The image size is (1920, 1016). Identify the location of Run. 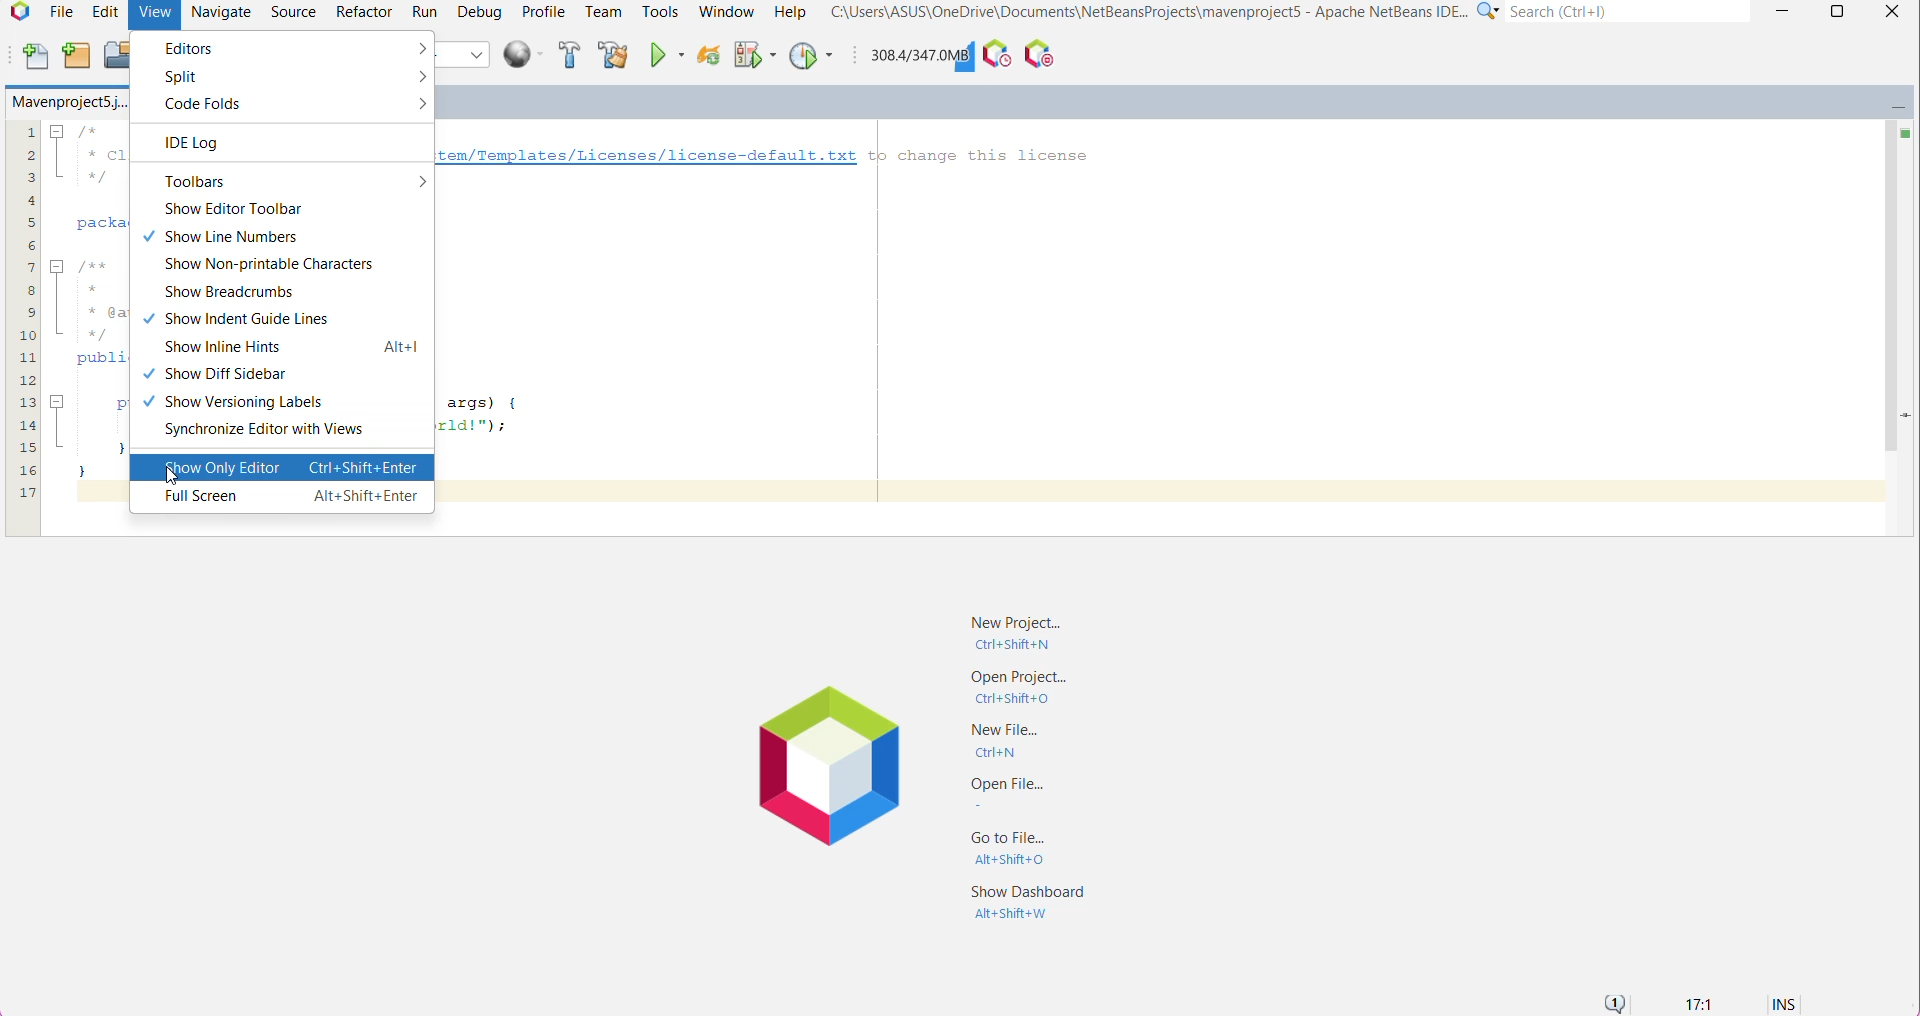
(524, 57).